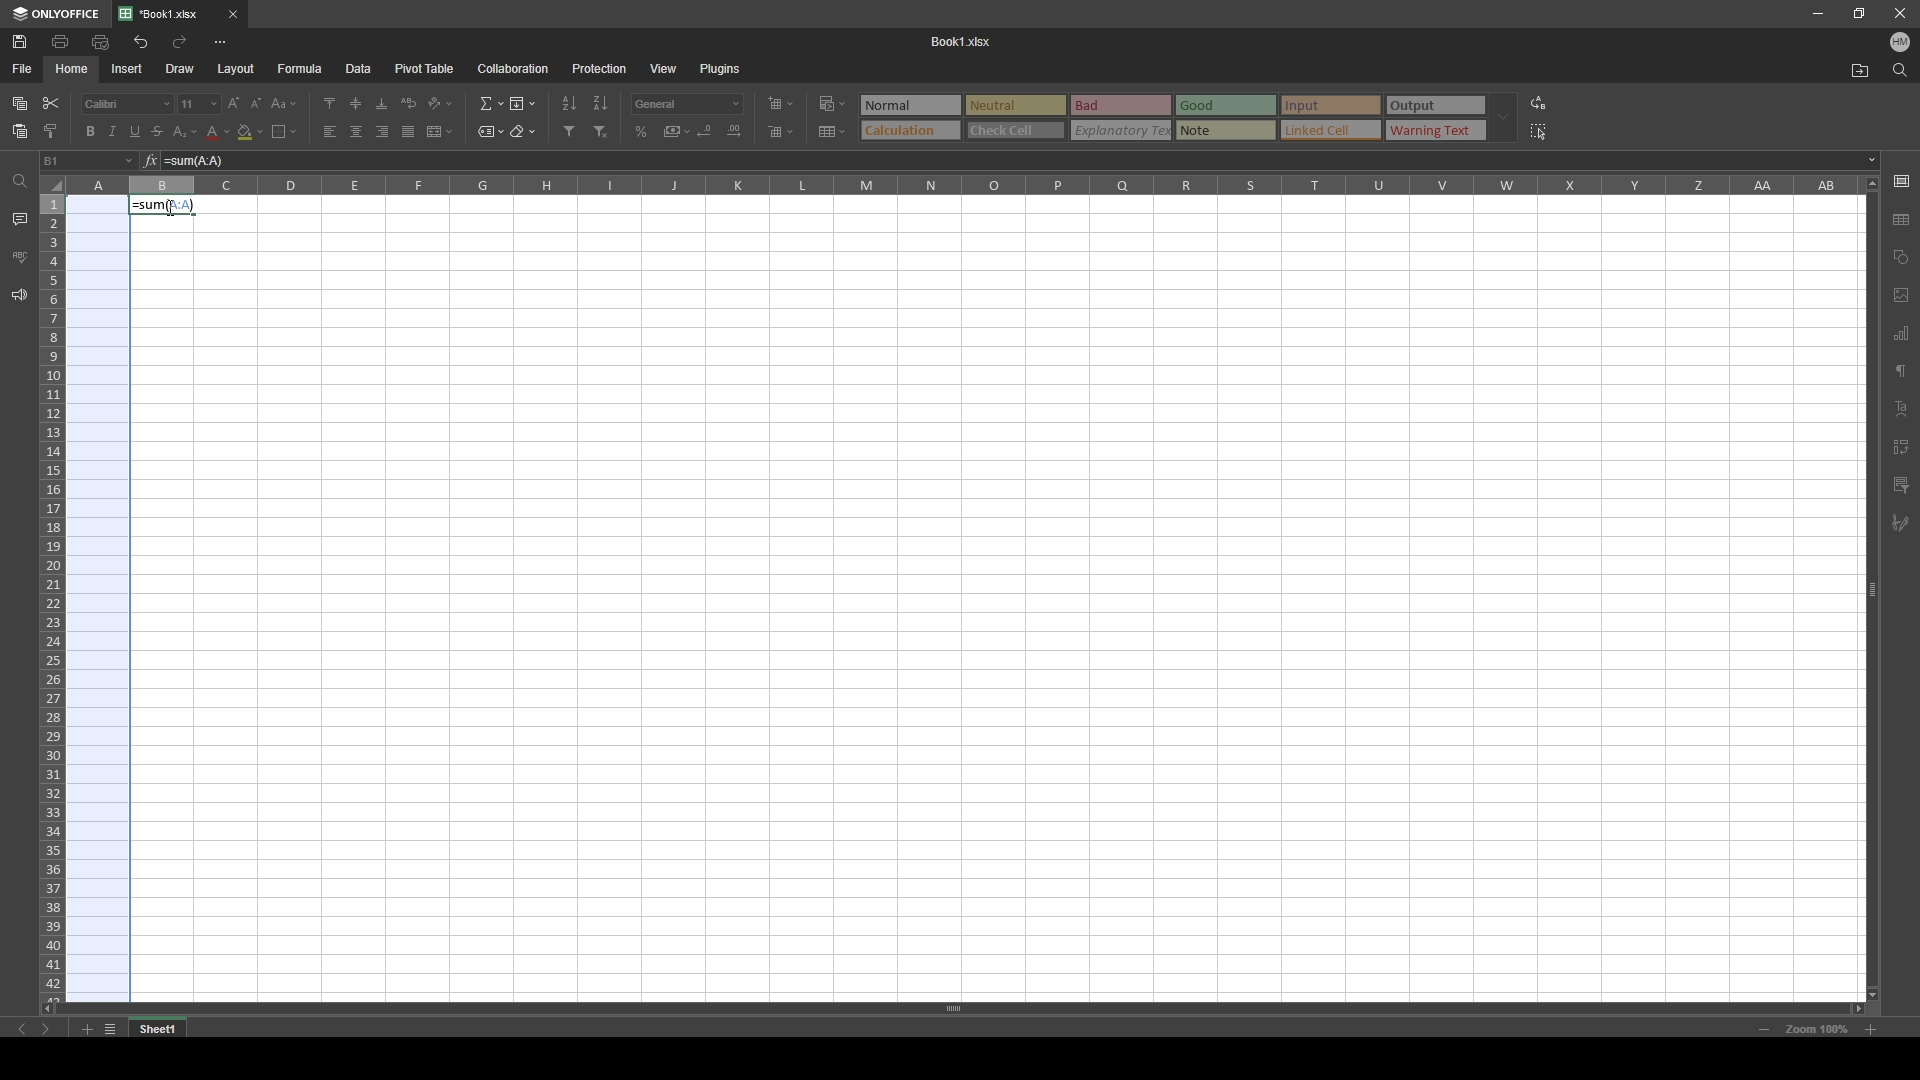 The image size is (1920, 1080). Describe the element at coordinates (491, 130) in the screenshot. I see `named ranges` at that location.